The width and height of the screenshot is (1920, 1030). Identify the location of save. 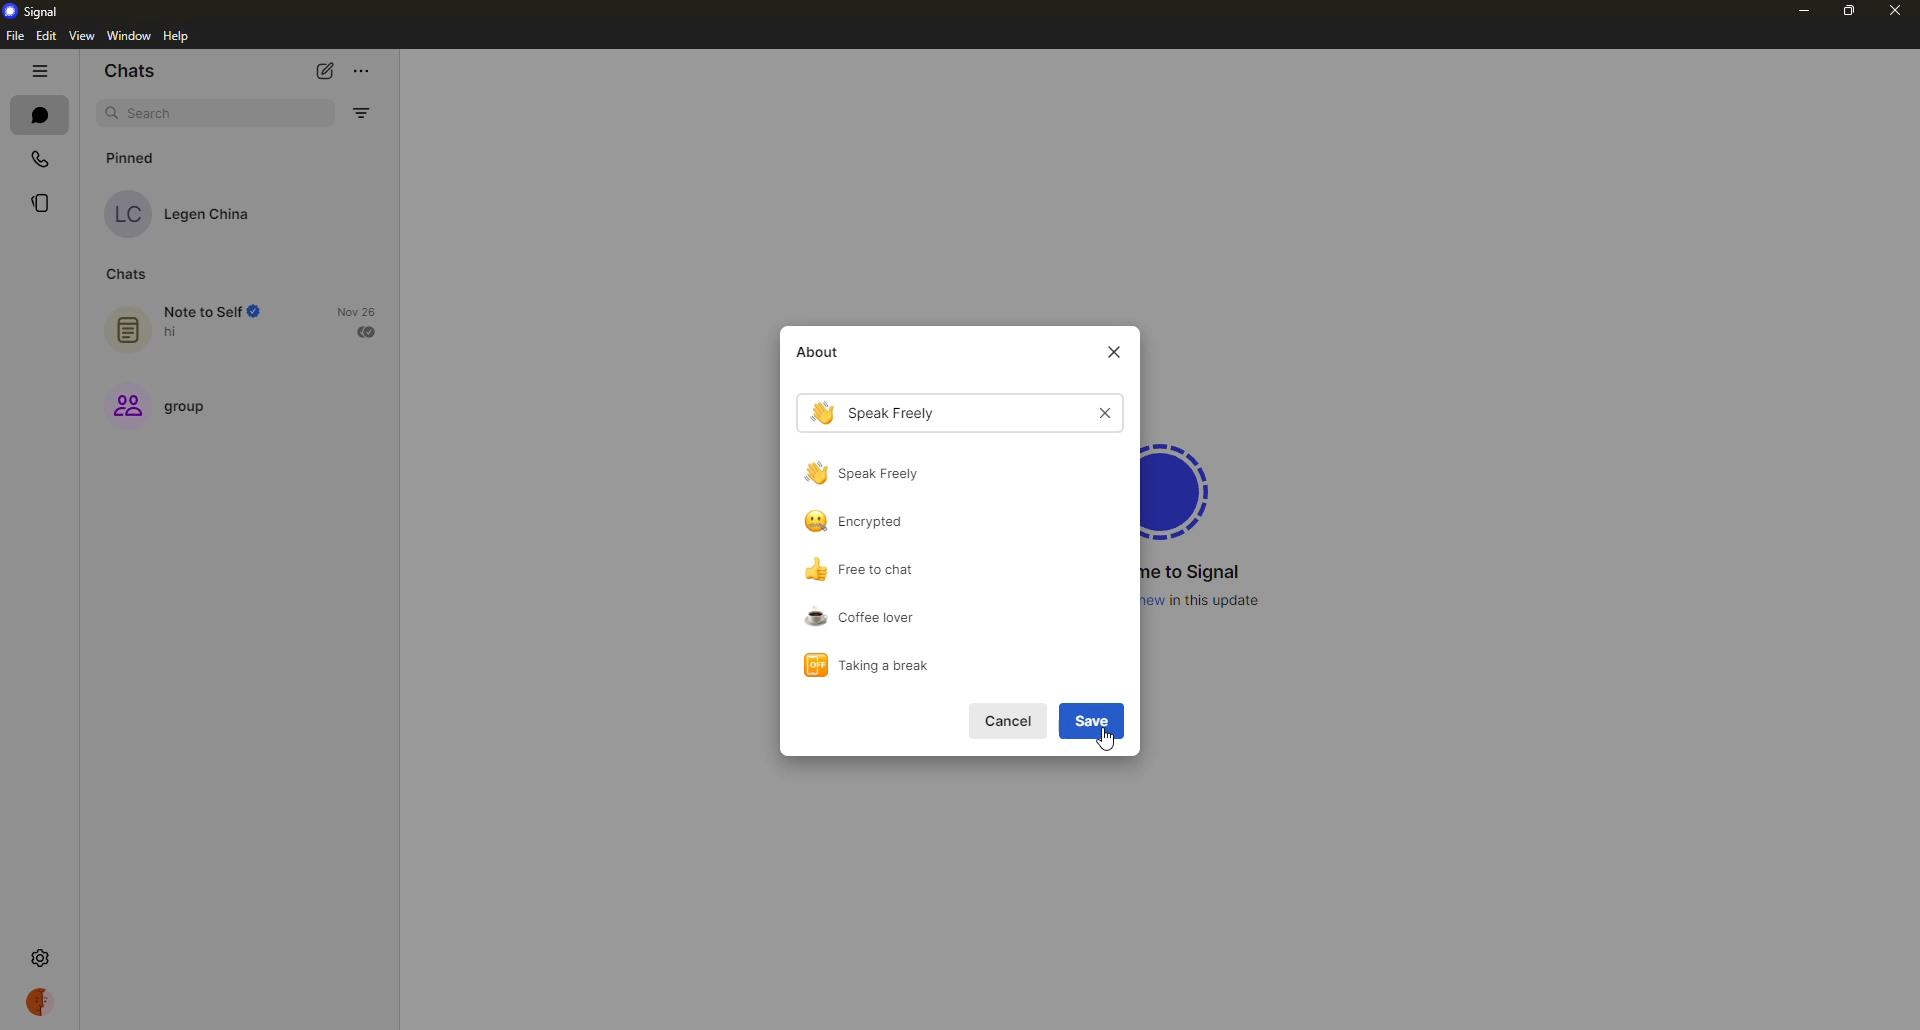
(1093, 720).